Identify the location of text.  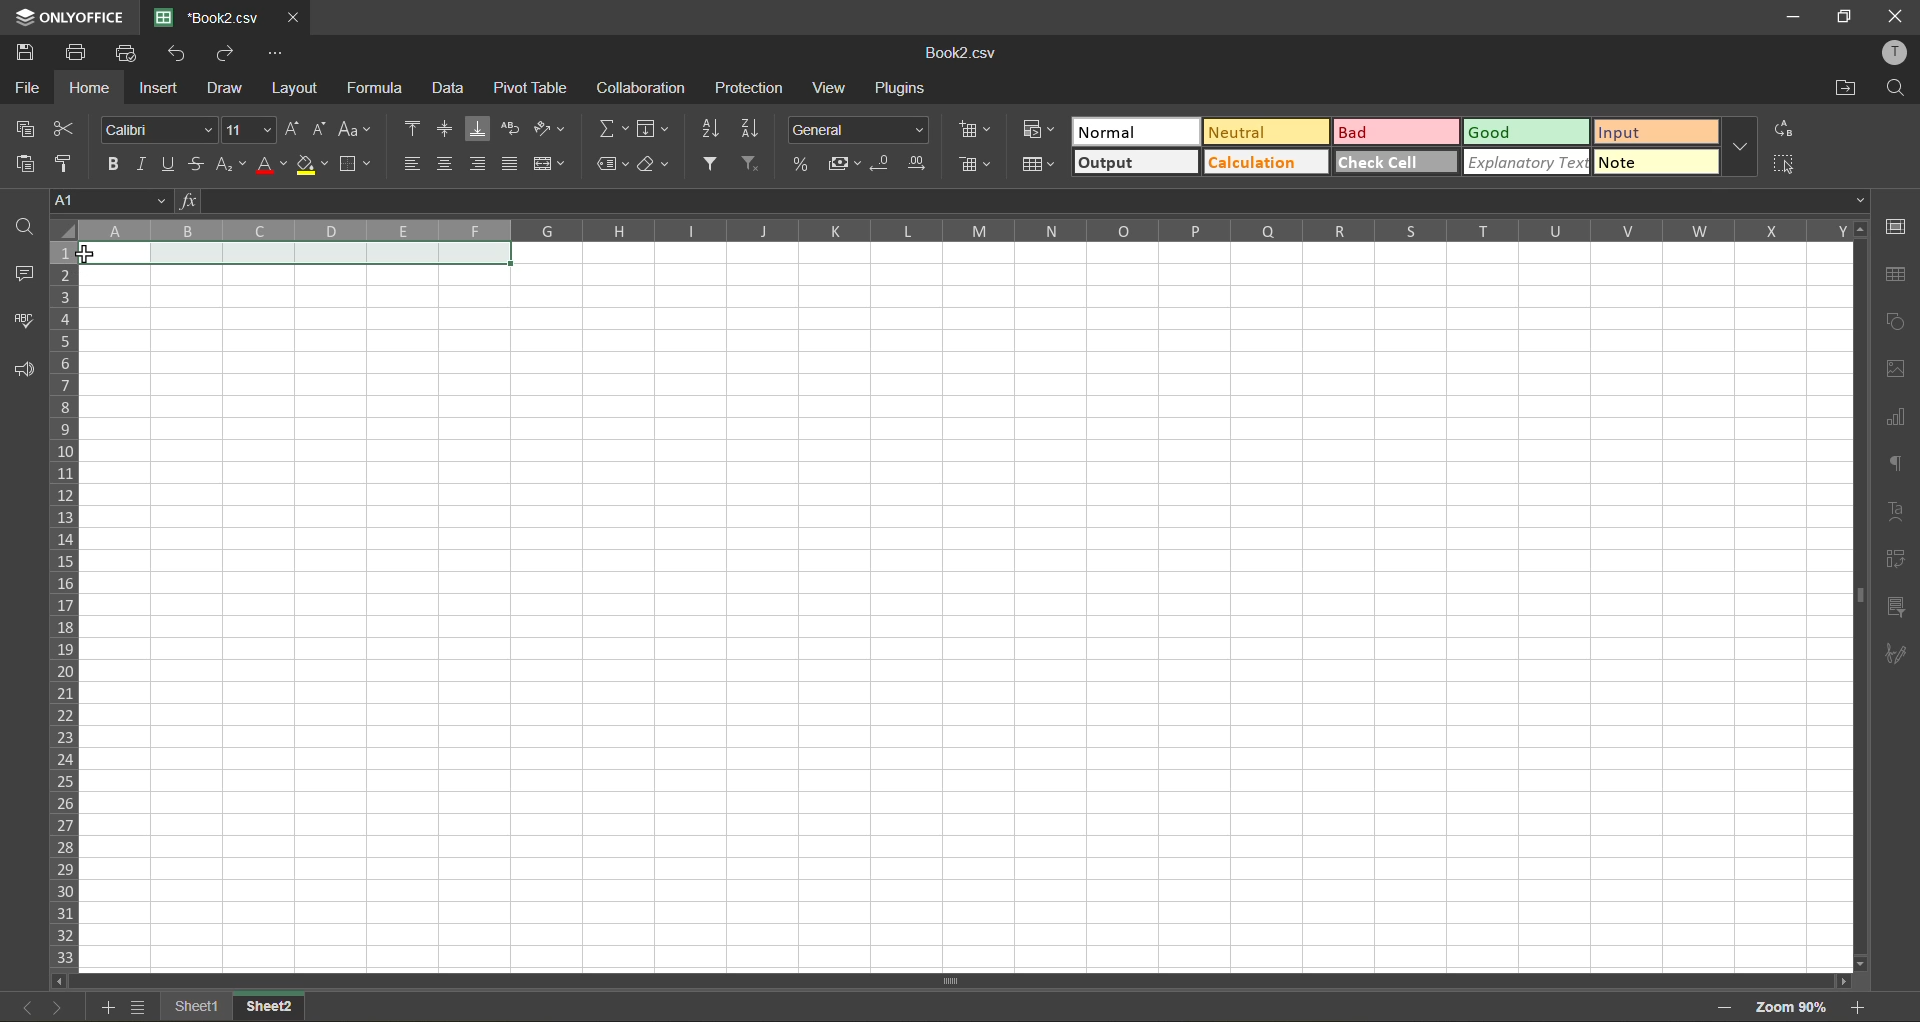
(1897, 512).